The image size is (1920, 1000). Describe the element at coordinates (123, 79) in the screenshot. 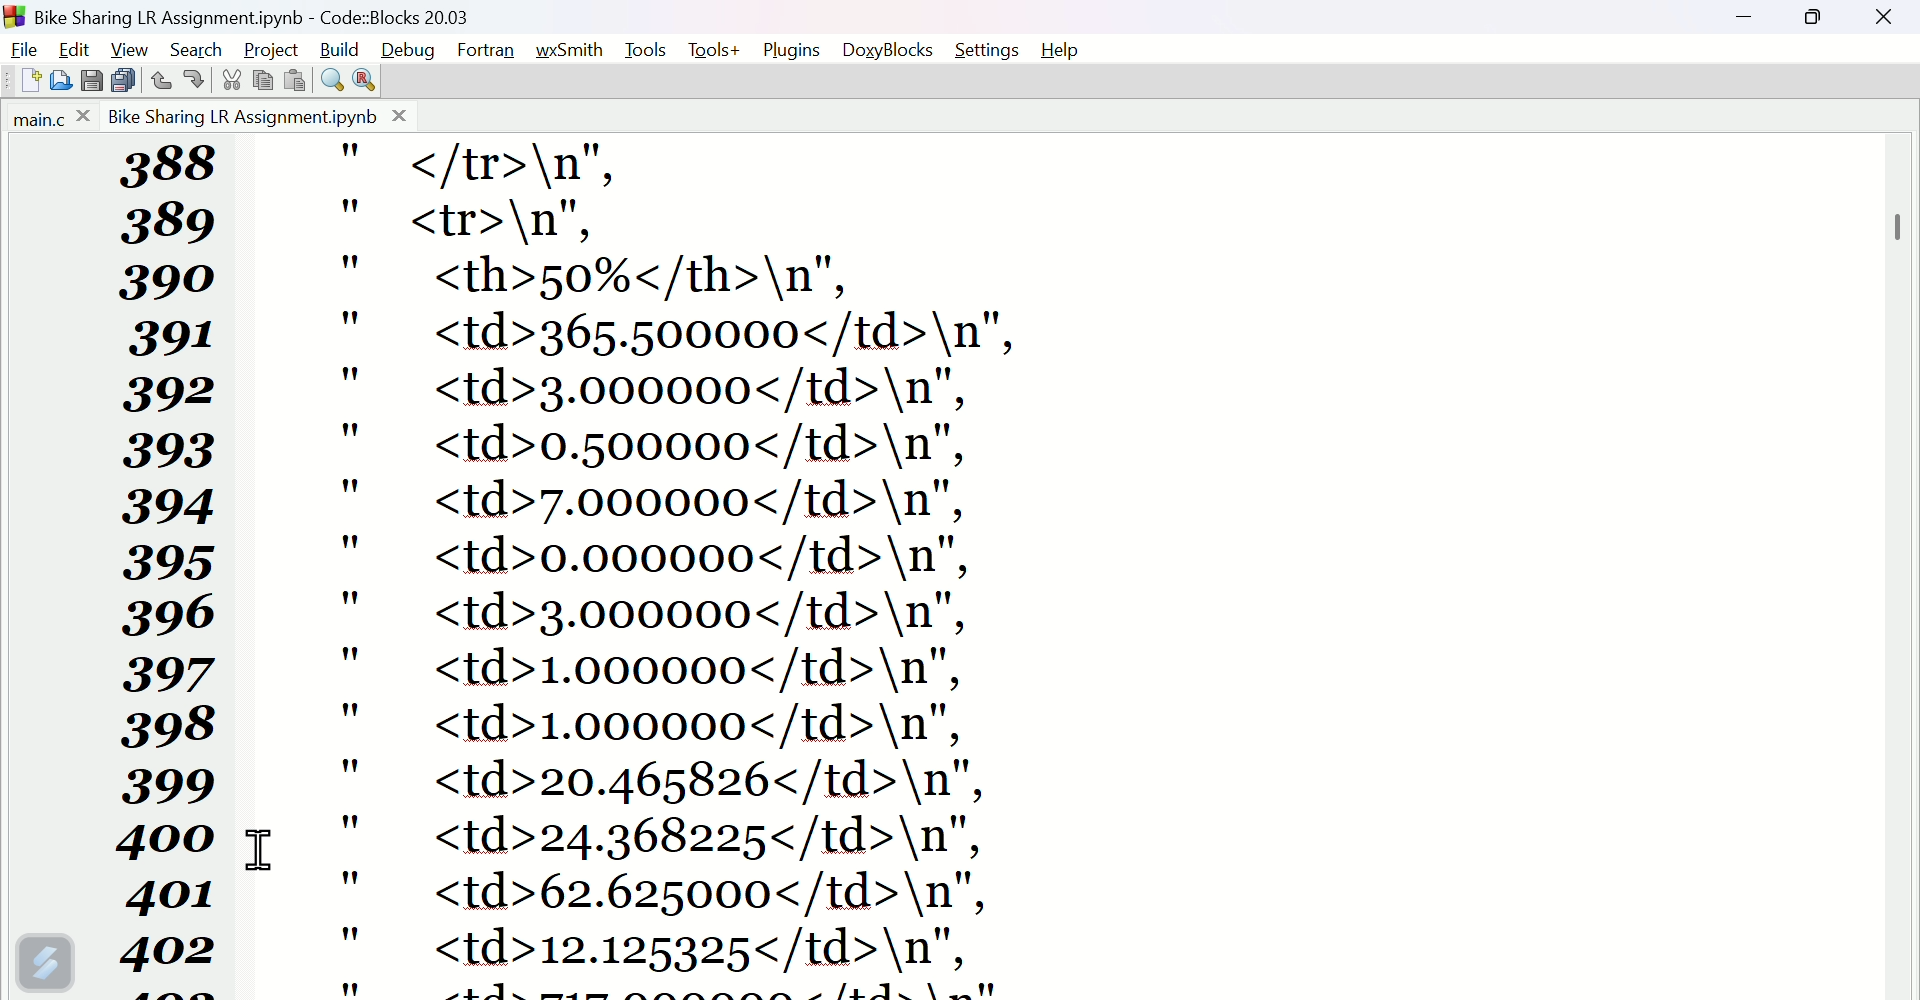

I see `Save all` at that location.